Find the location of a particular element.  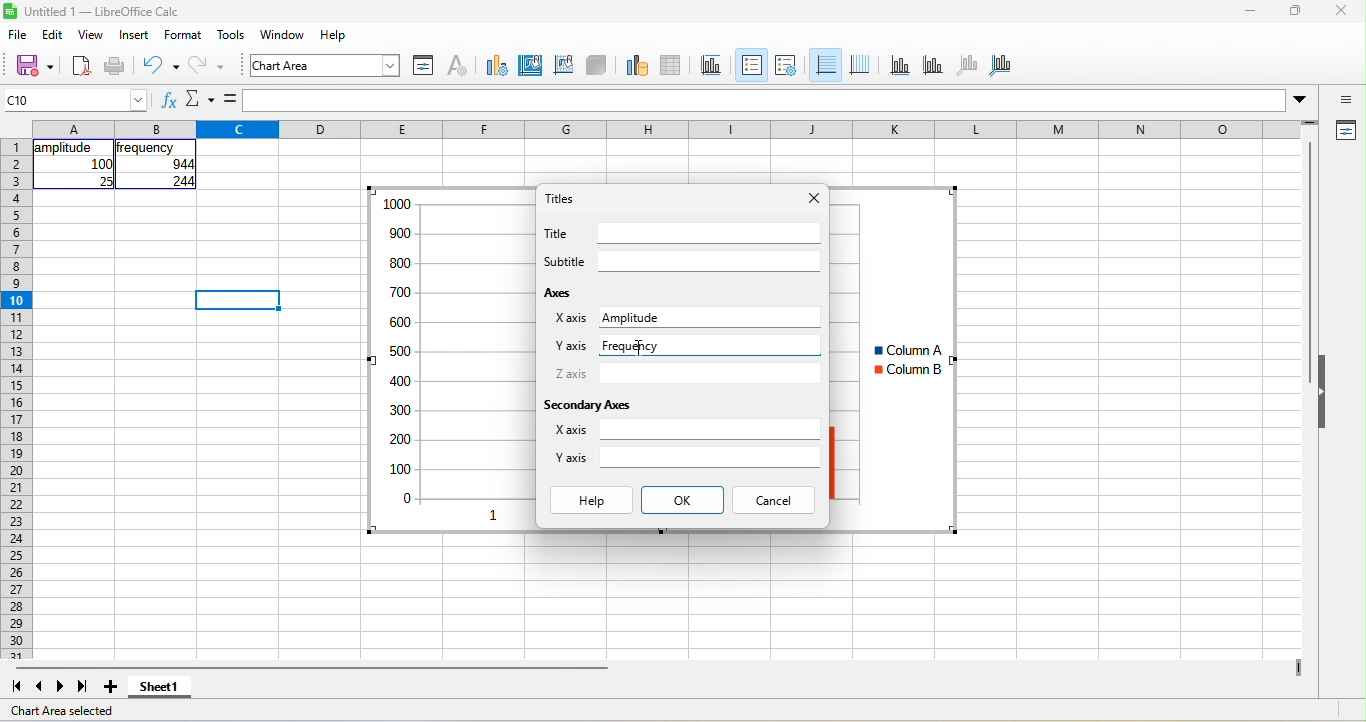

formula bar is located at coordinates (765, 100).